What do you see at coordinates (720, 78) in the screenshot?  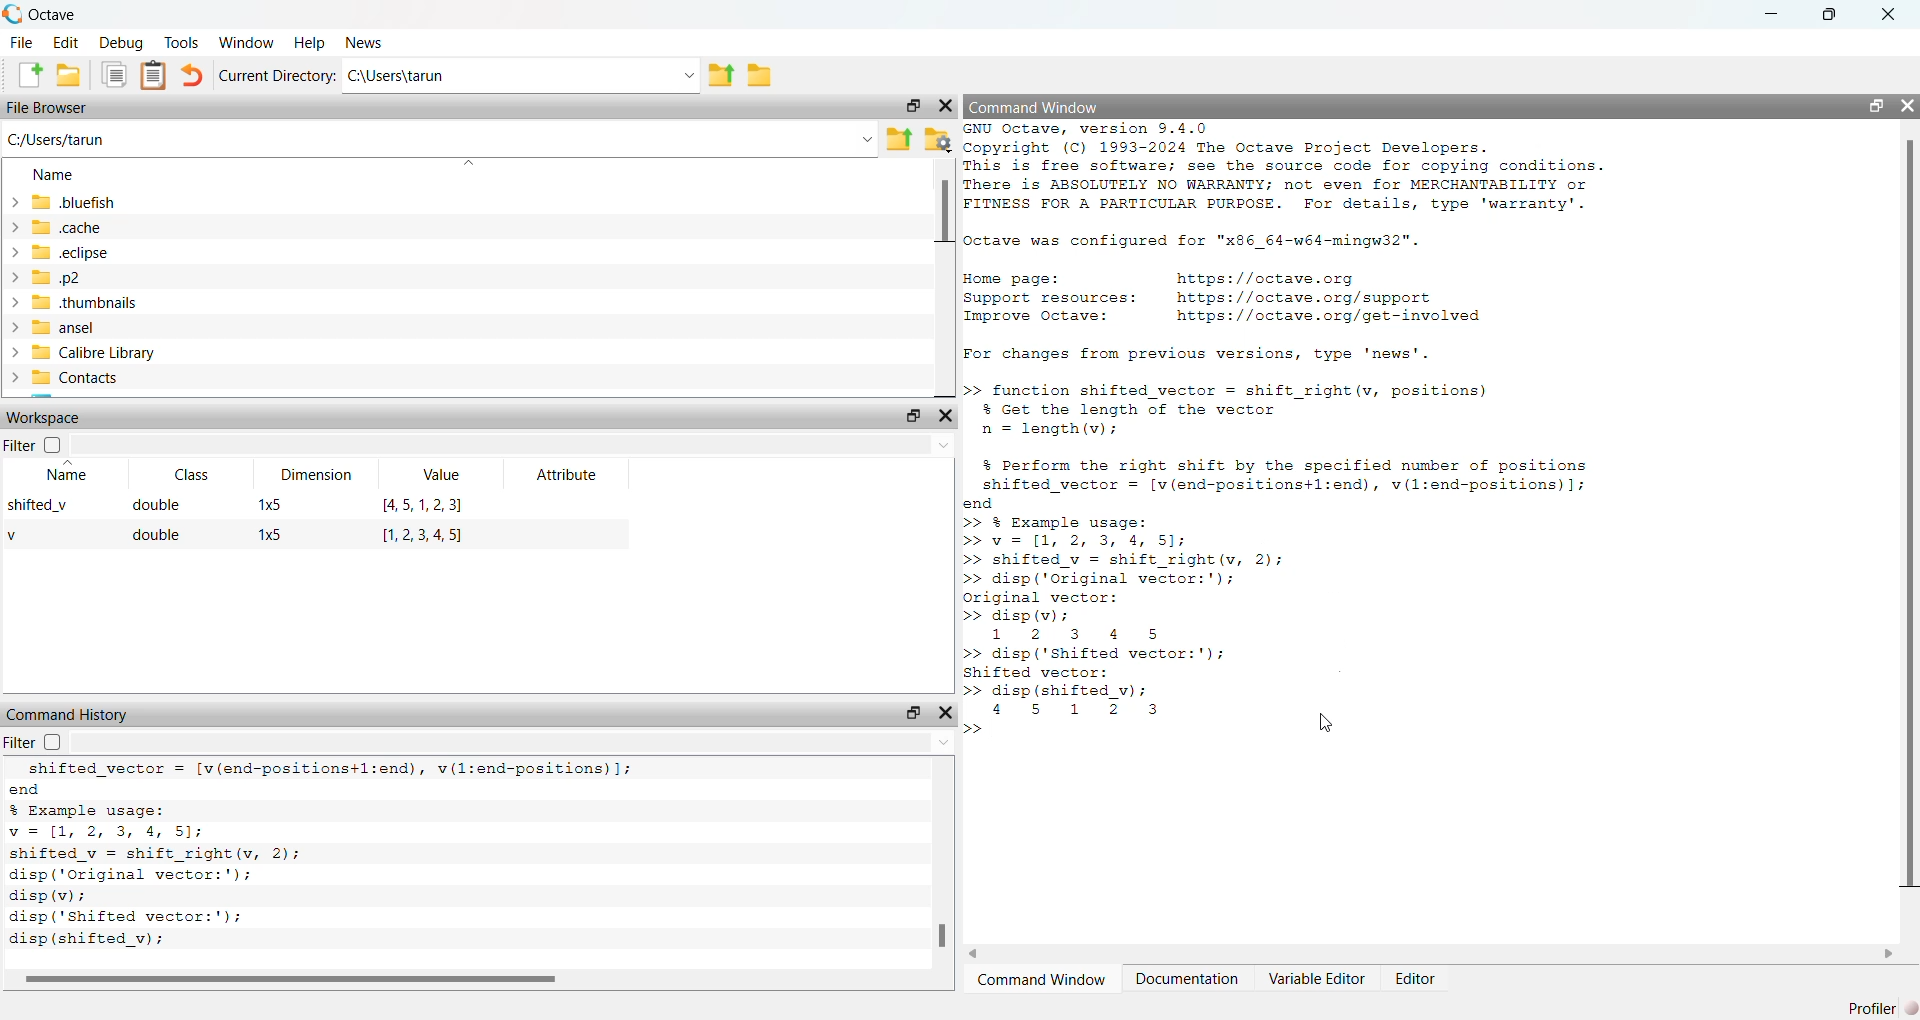 I see `one directory up` at bounding box center [720, 78].